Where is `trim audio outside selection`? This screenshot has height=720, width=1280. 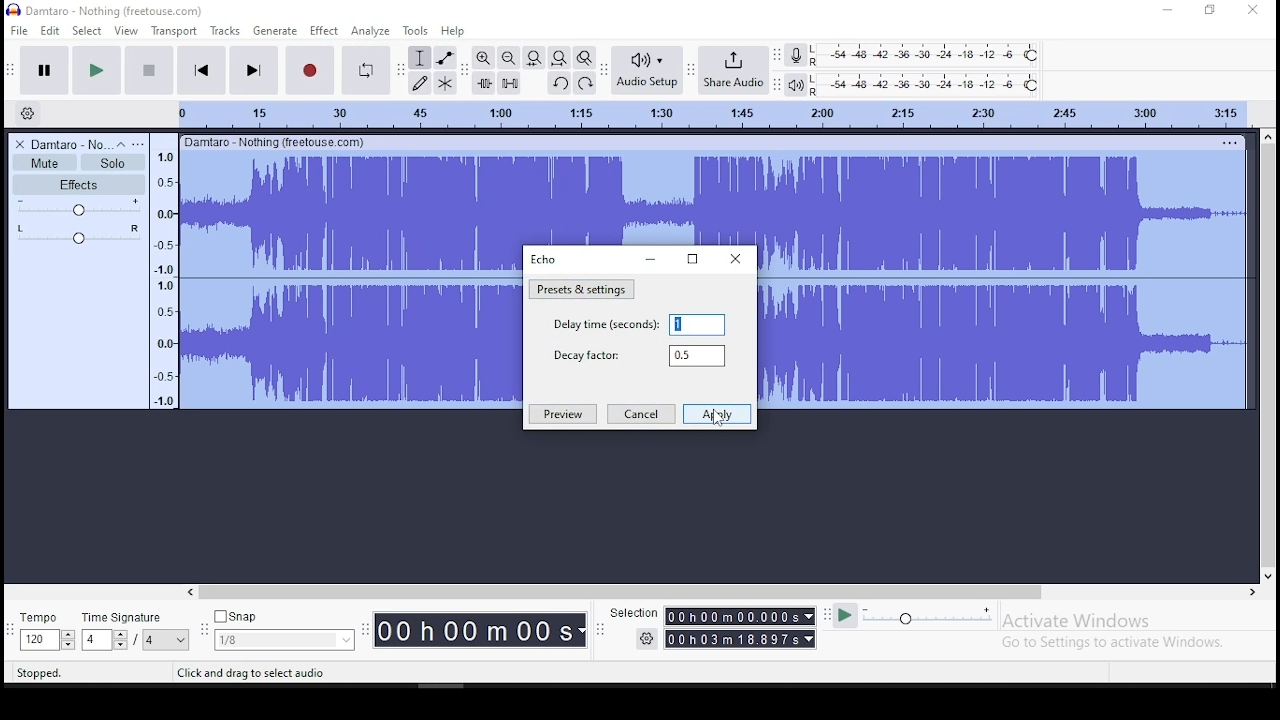
trim audio outside selection is located at coordinates (484, 83).